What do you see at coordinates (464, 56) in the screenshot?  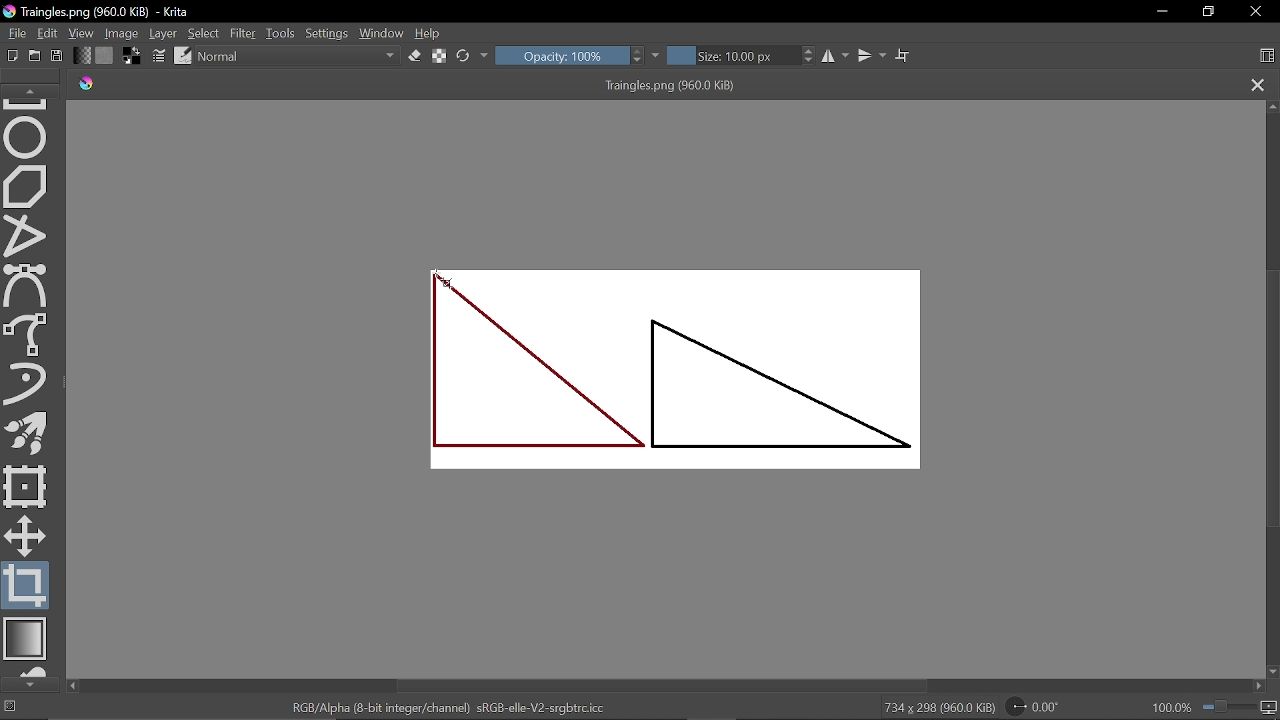 I see `Reload original preset` at bounding box center [464, 56].